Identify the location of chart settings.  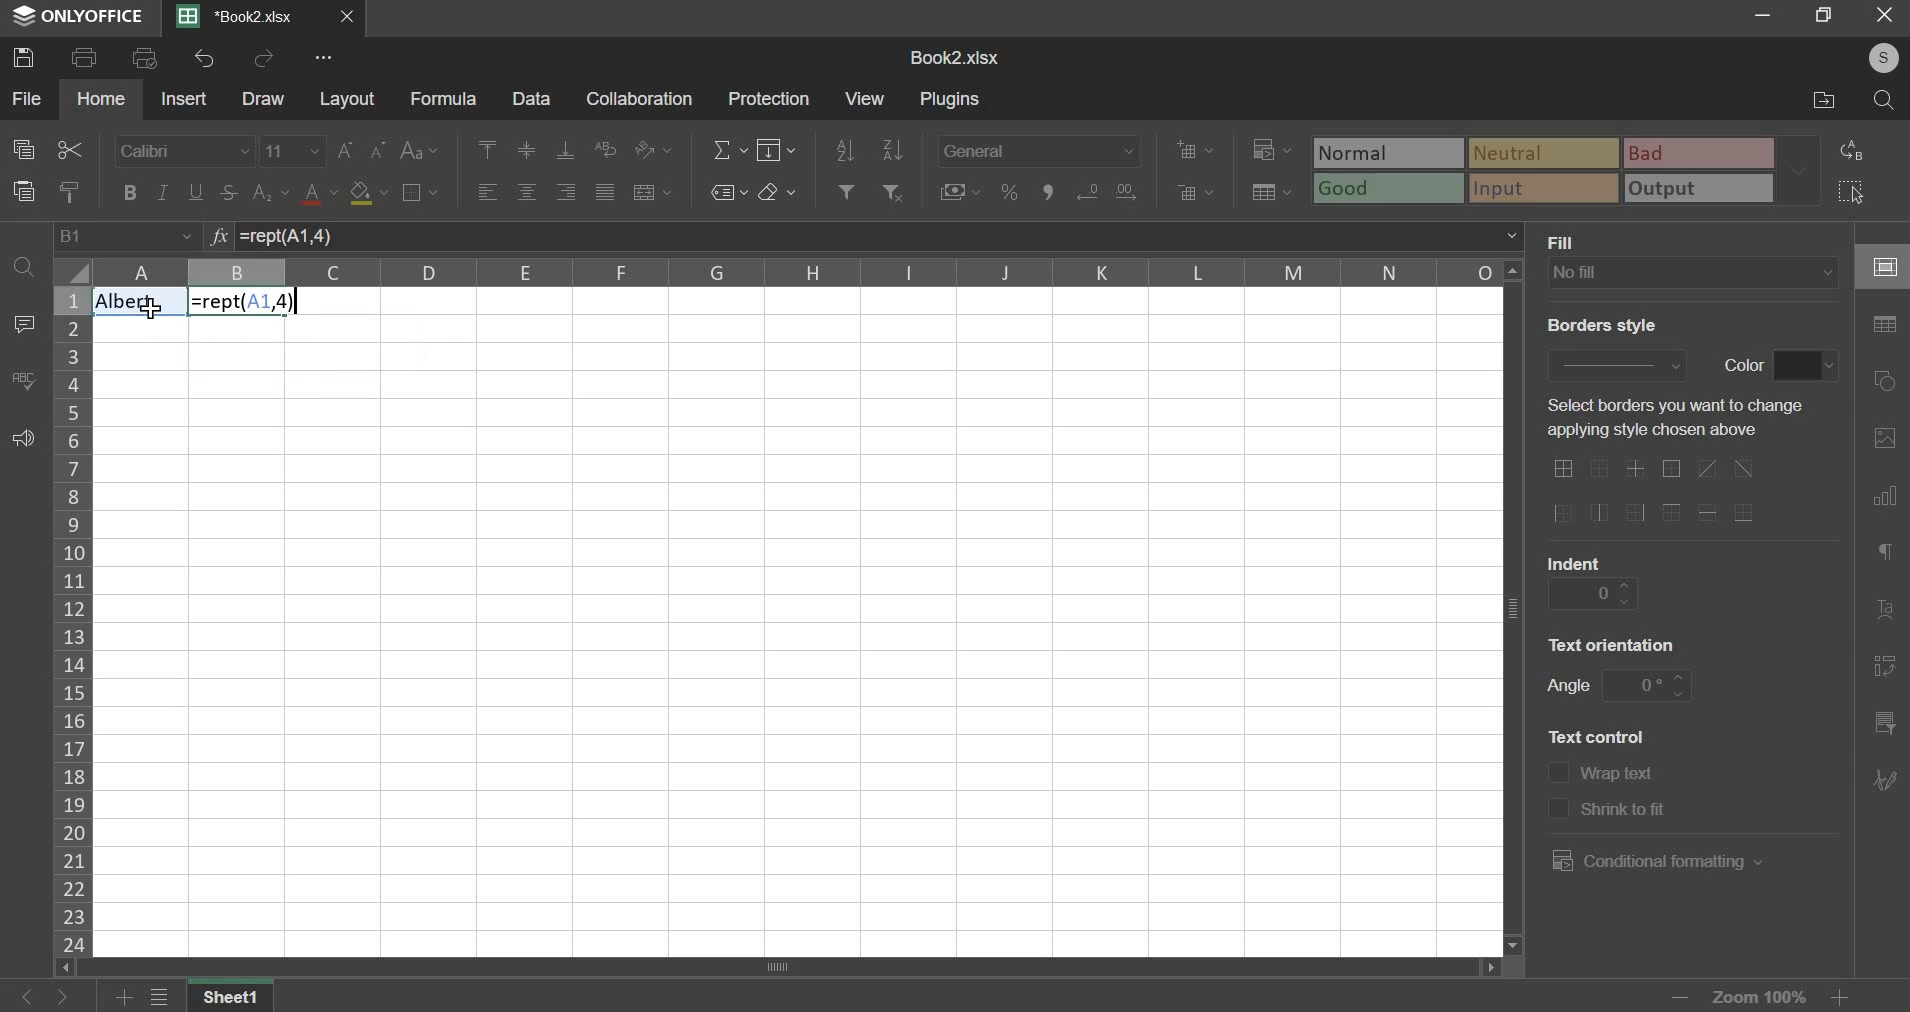
(1885, 495).